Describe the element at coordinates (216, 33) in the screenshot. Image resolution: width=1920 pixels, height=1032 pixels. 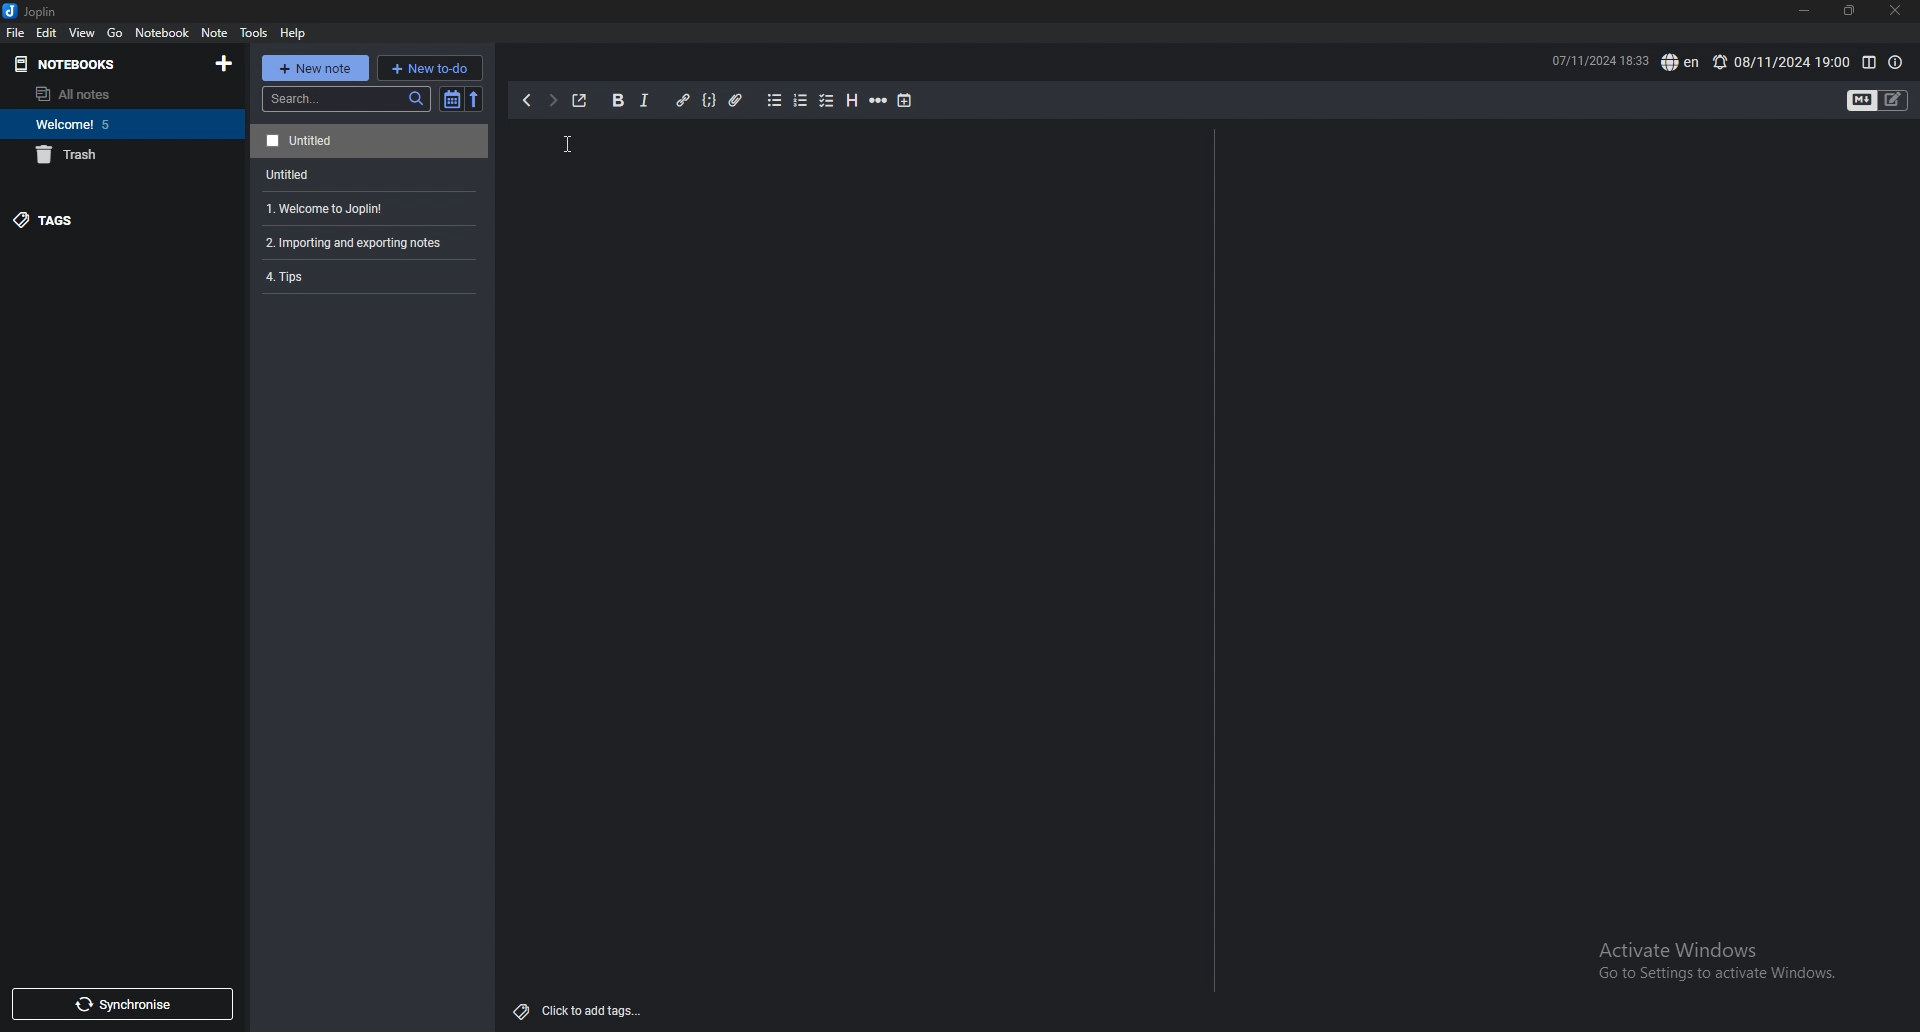
I see `note` at that location.